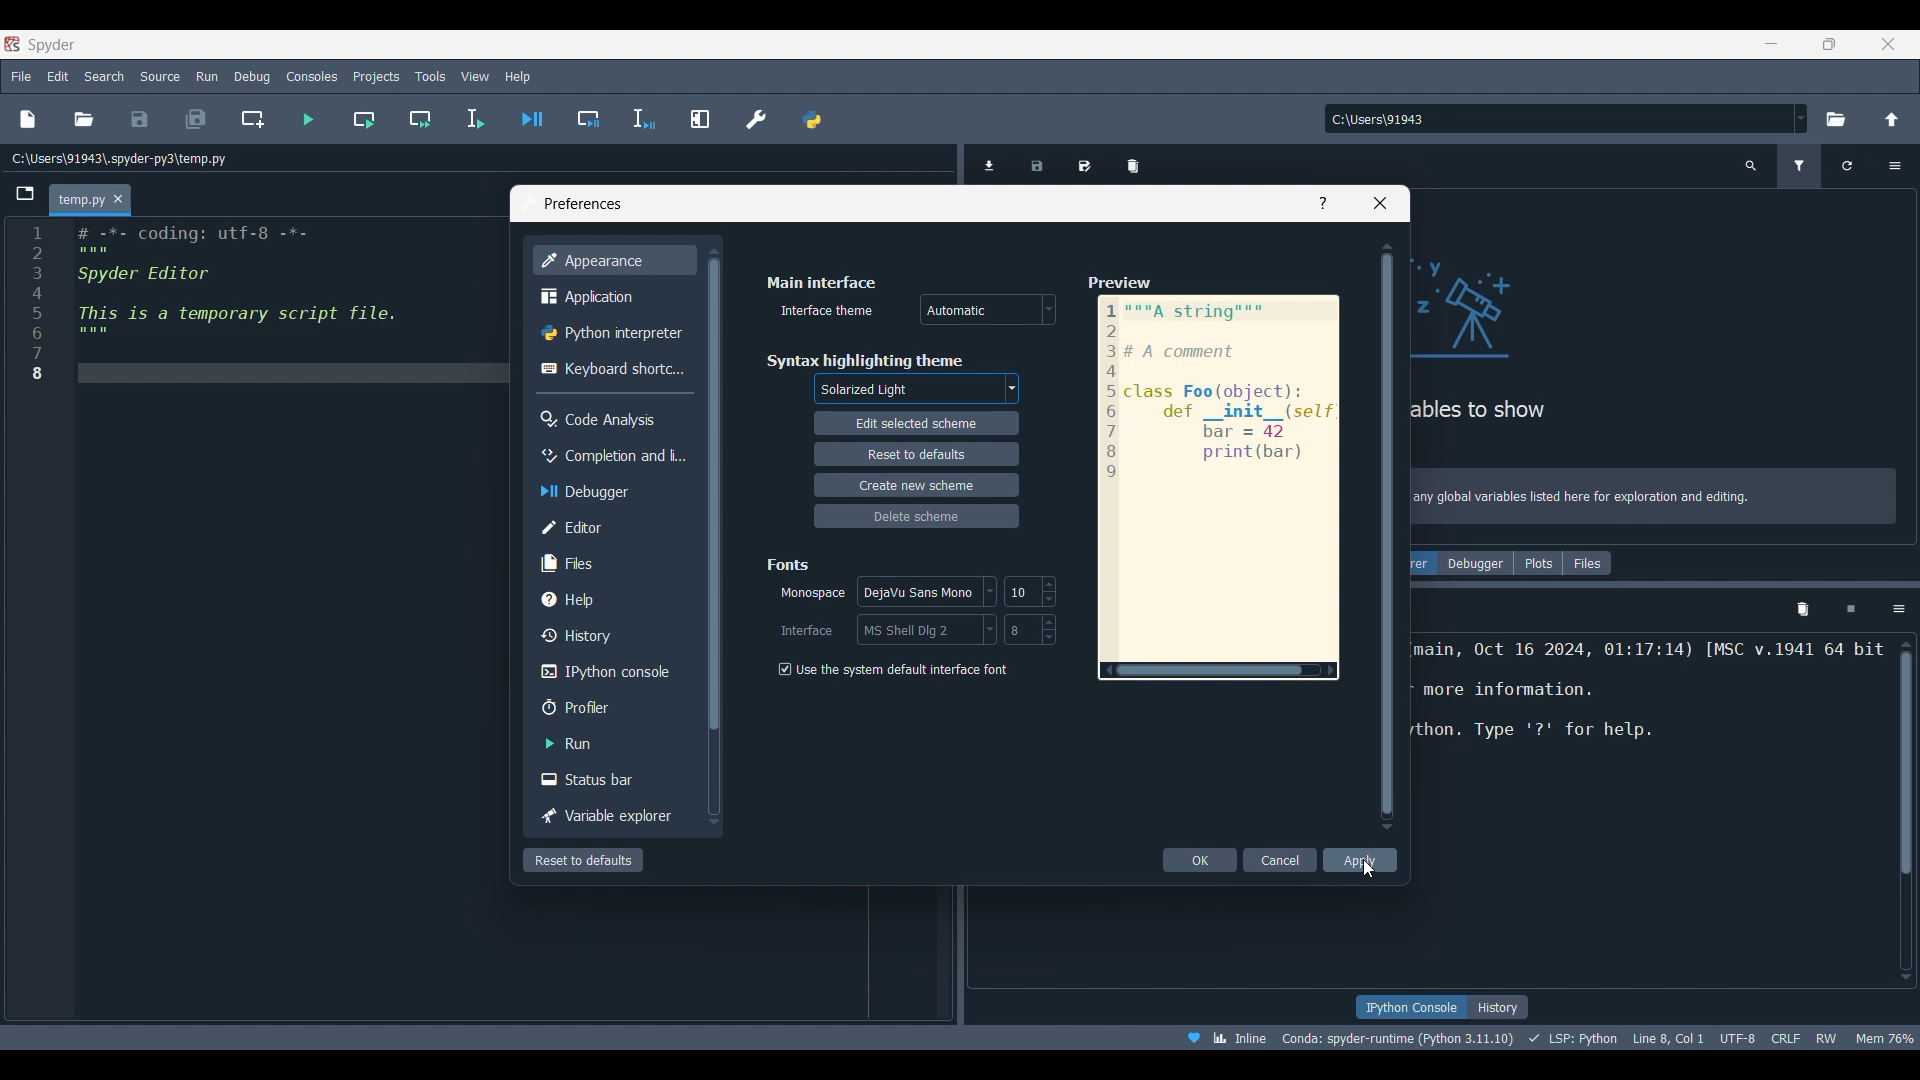  Describe the element at coordinates (1558, 119) in the screenshot. I see `Type in folder location` at that location.